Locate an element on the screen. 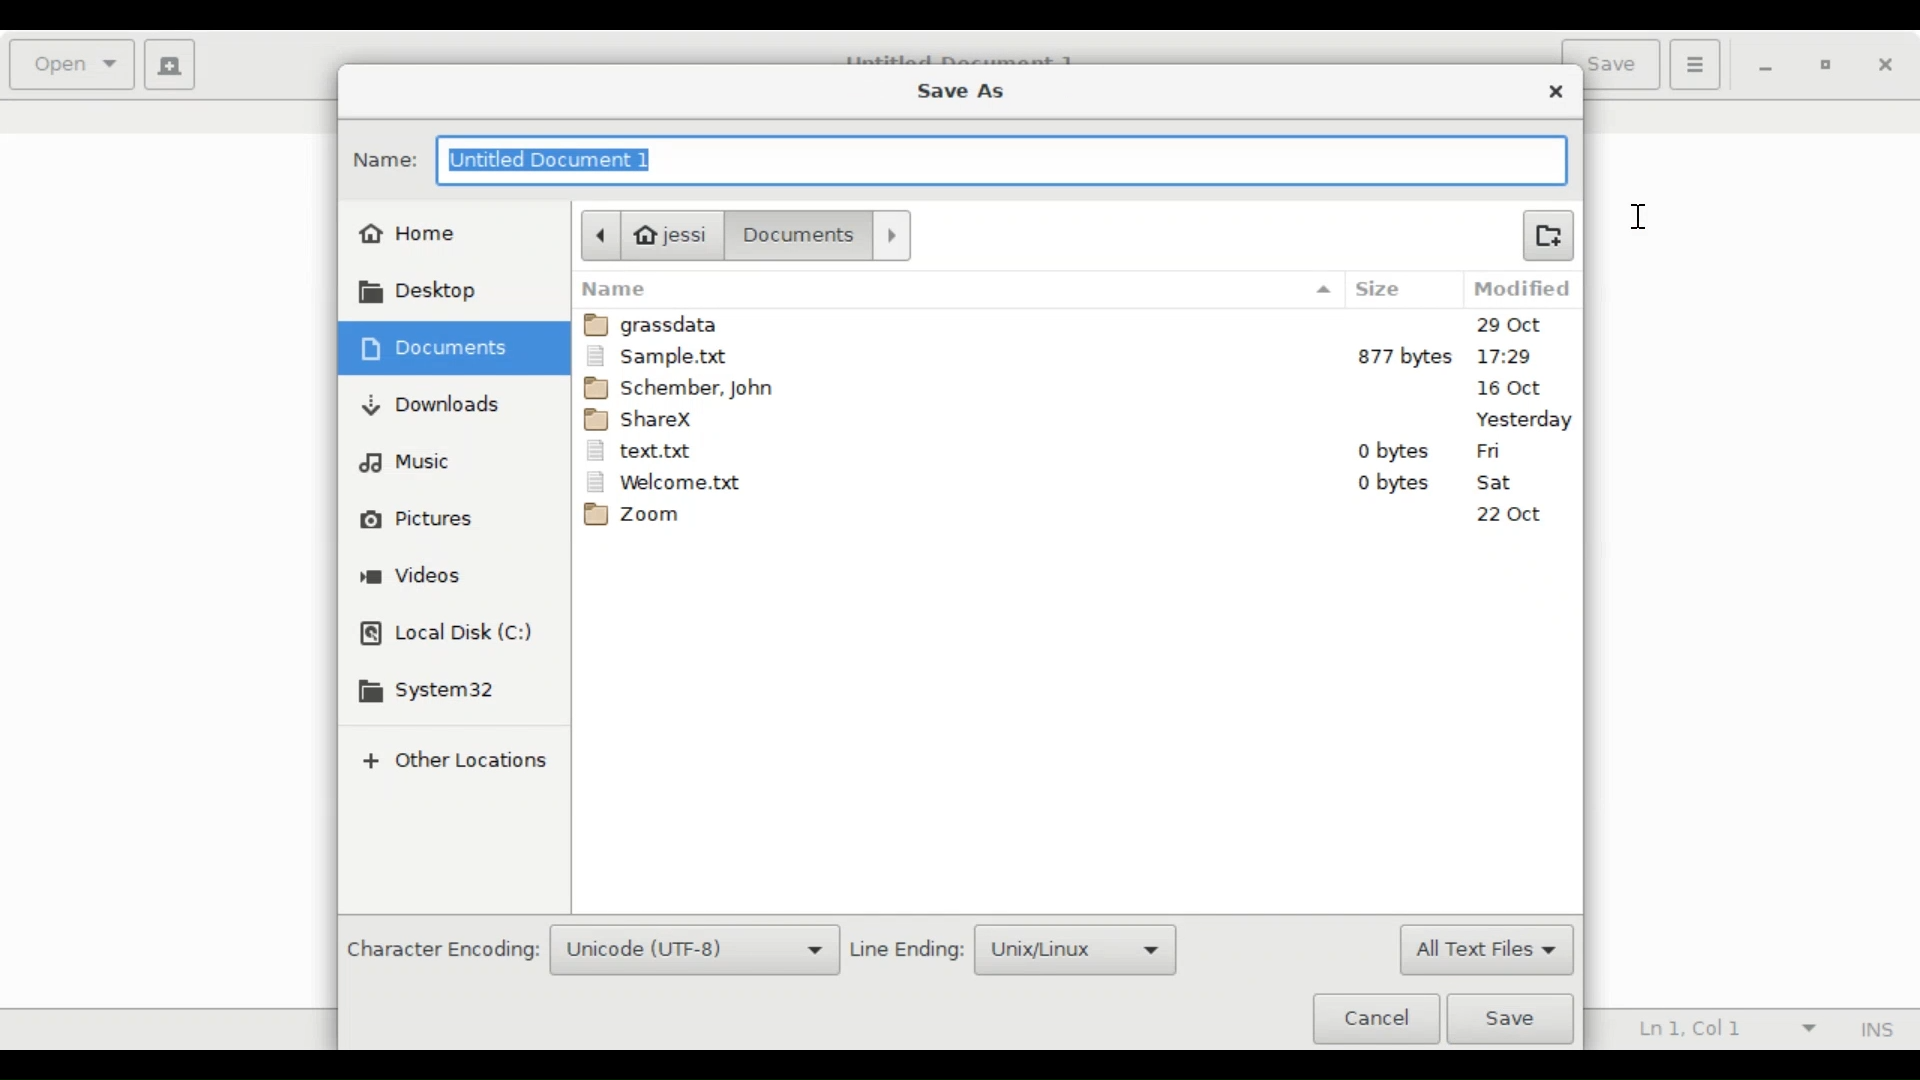 Image resolution: width=1920 pixels, height=1080 pixels. Open is located at coordinates (74, 65).